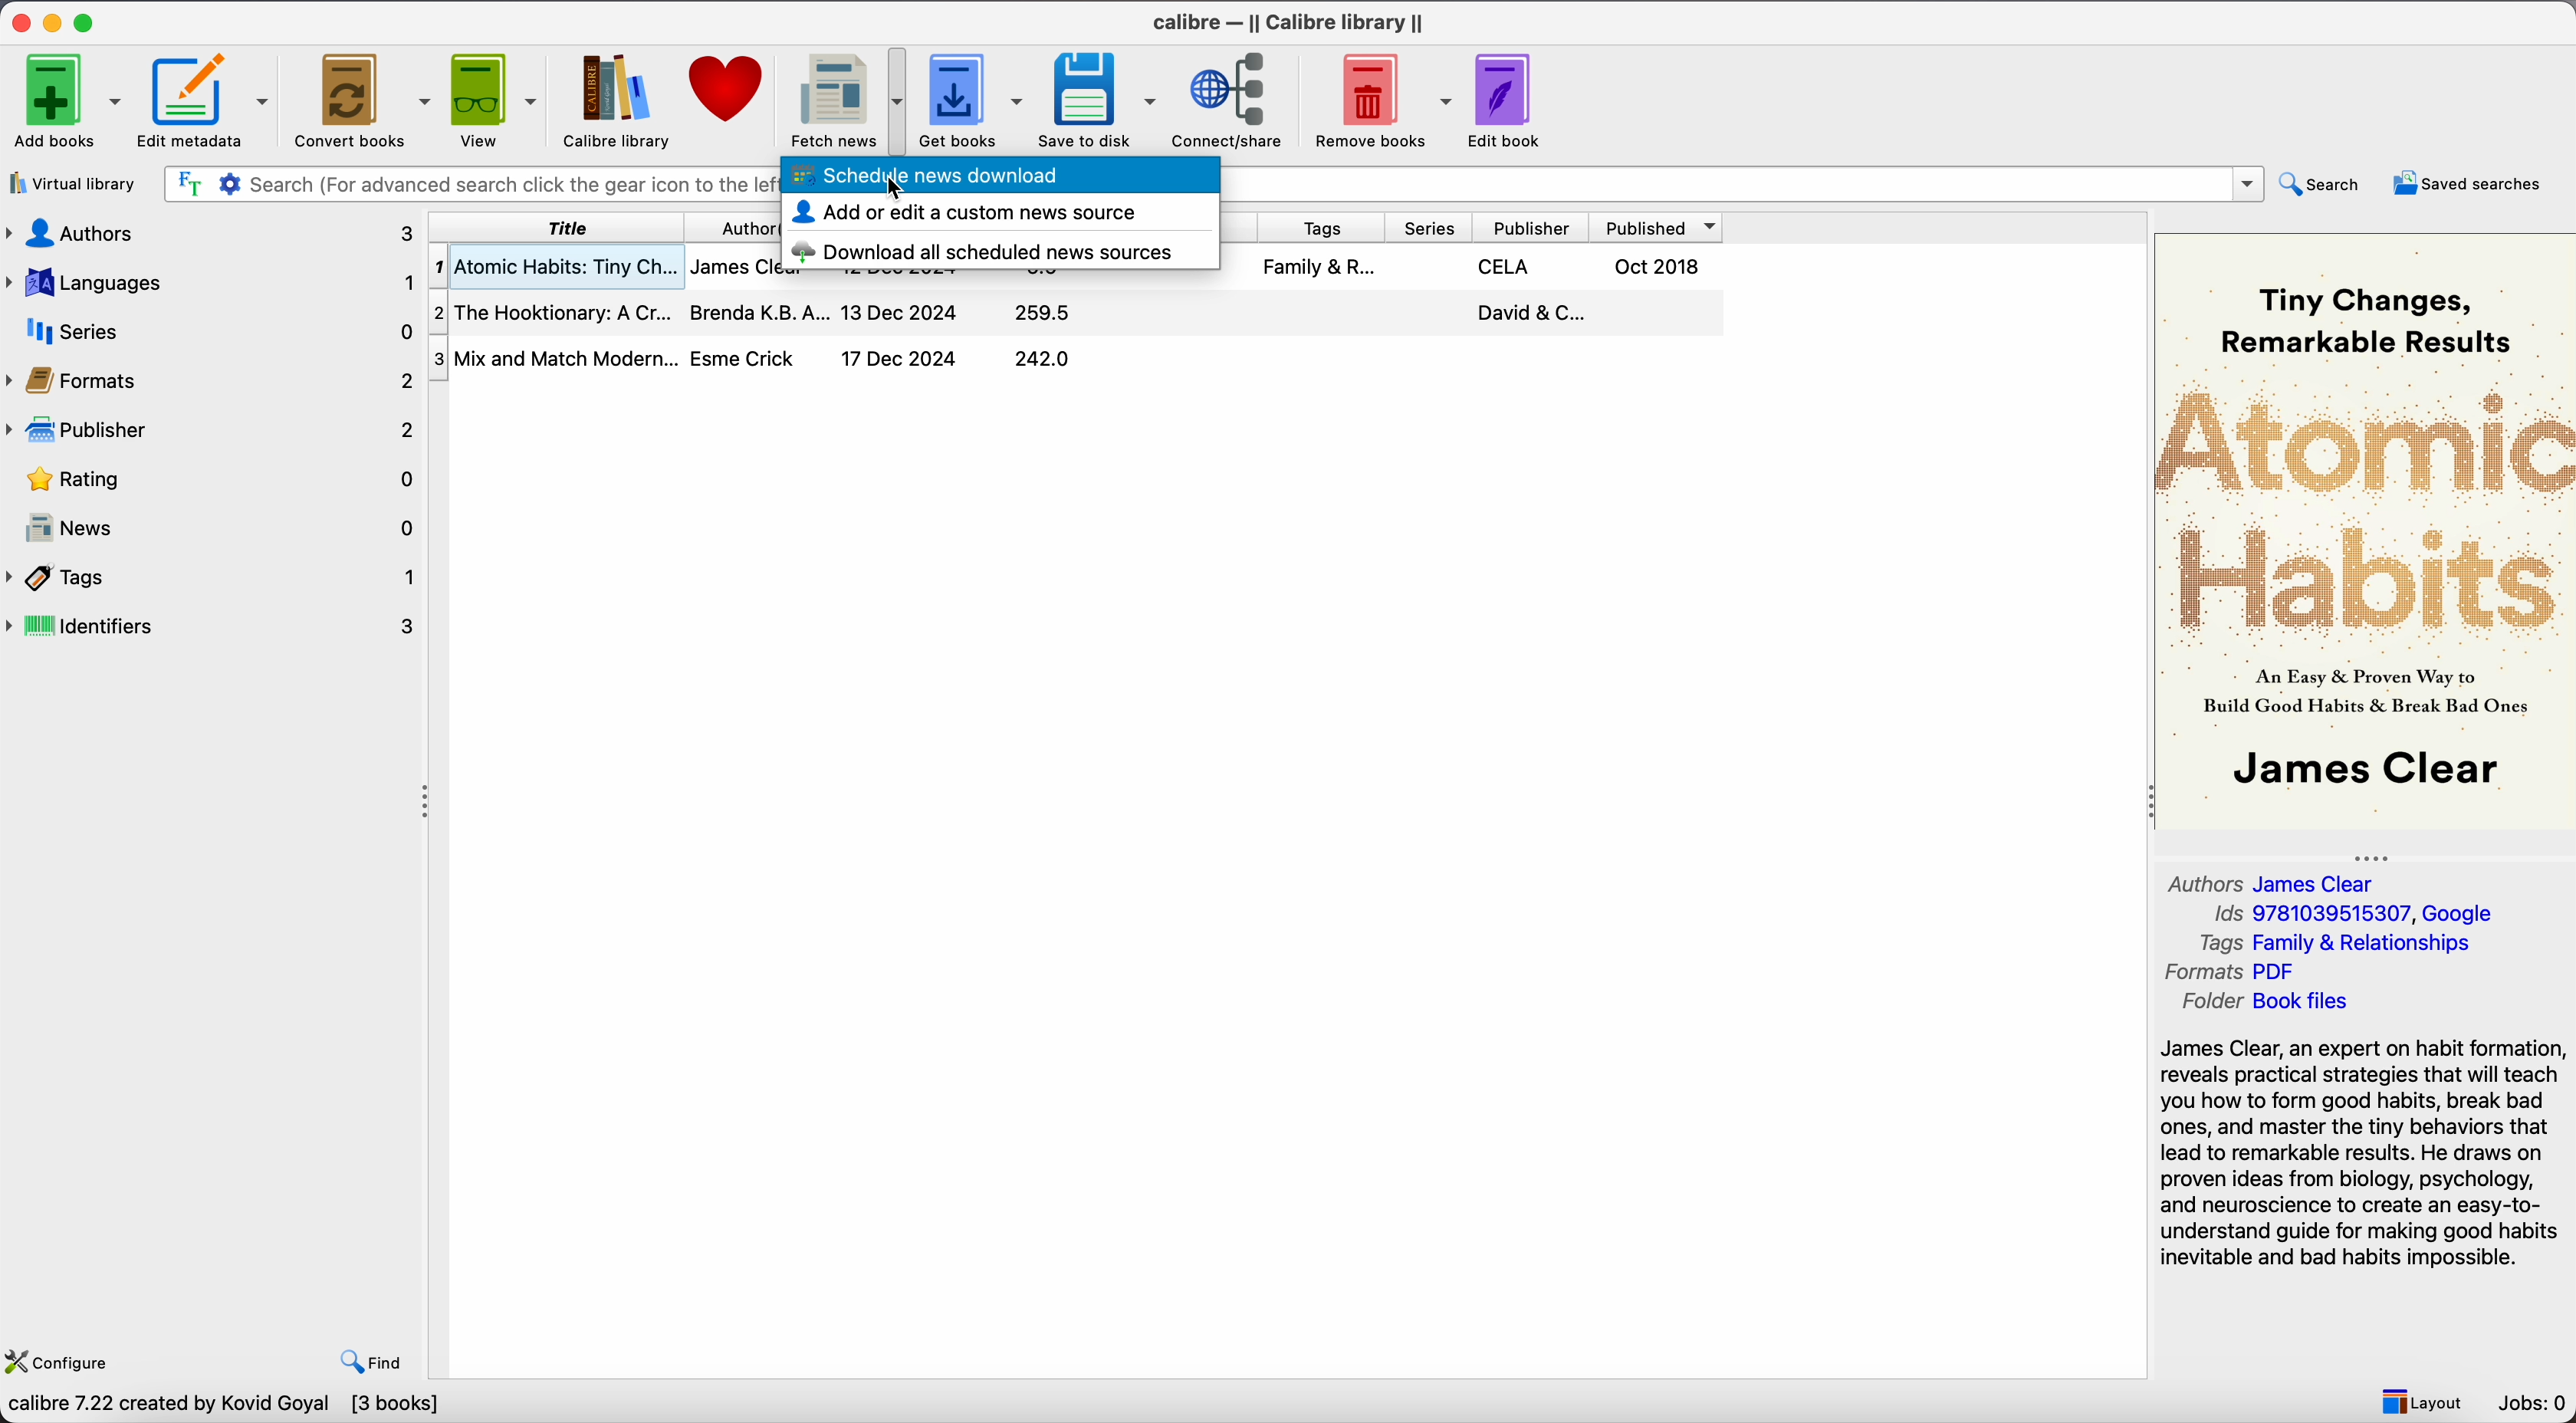 This screenshot has width=2576, height=1423. I want to click on Calibre - || Calibre library ||, so click(1293, 21).